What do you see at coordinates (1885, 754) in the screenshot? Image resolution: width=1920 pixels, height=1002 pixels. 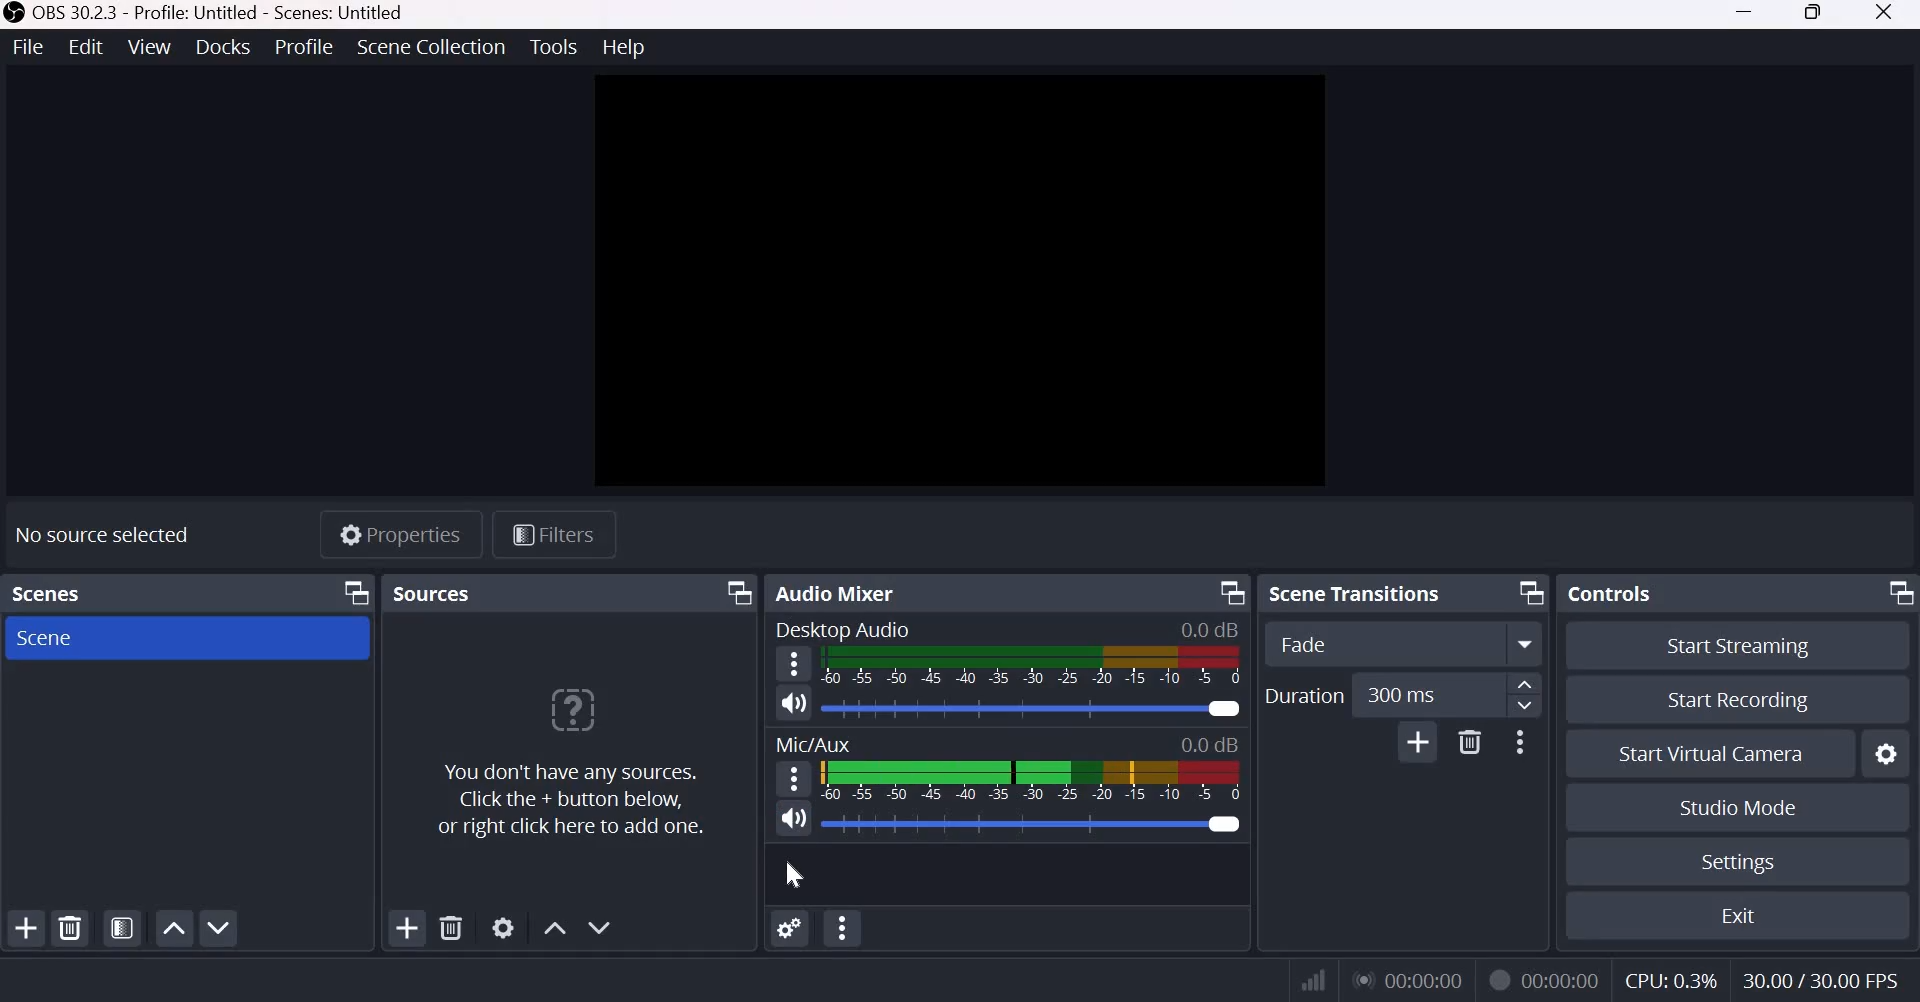 I see `Configure virtual camera` at bounding box center [1885, 754].